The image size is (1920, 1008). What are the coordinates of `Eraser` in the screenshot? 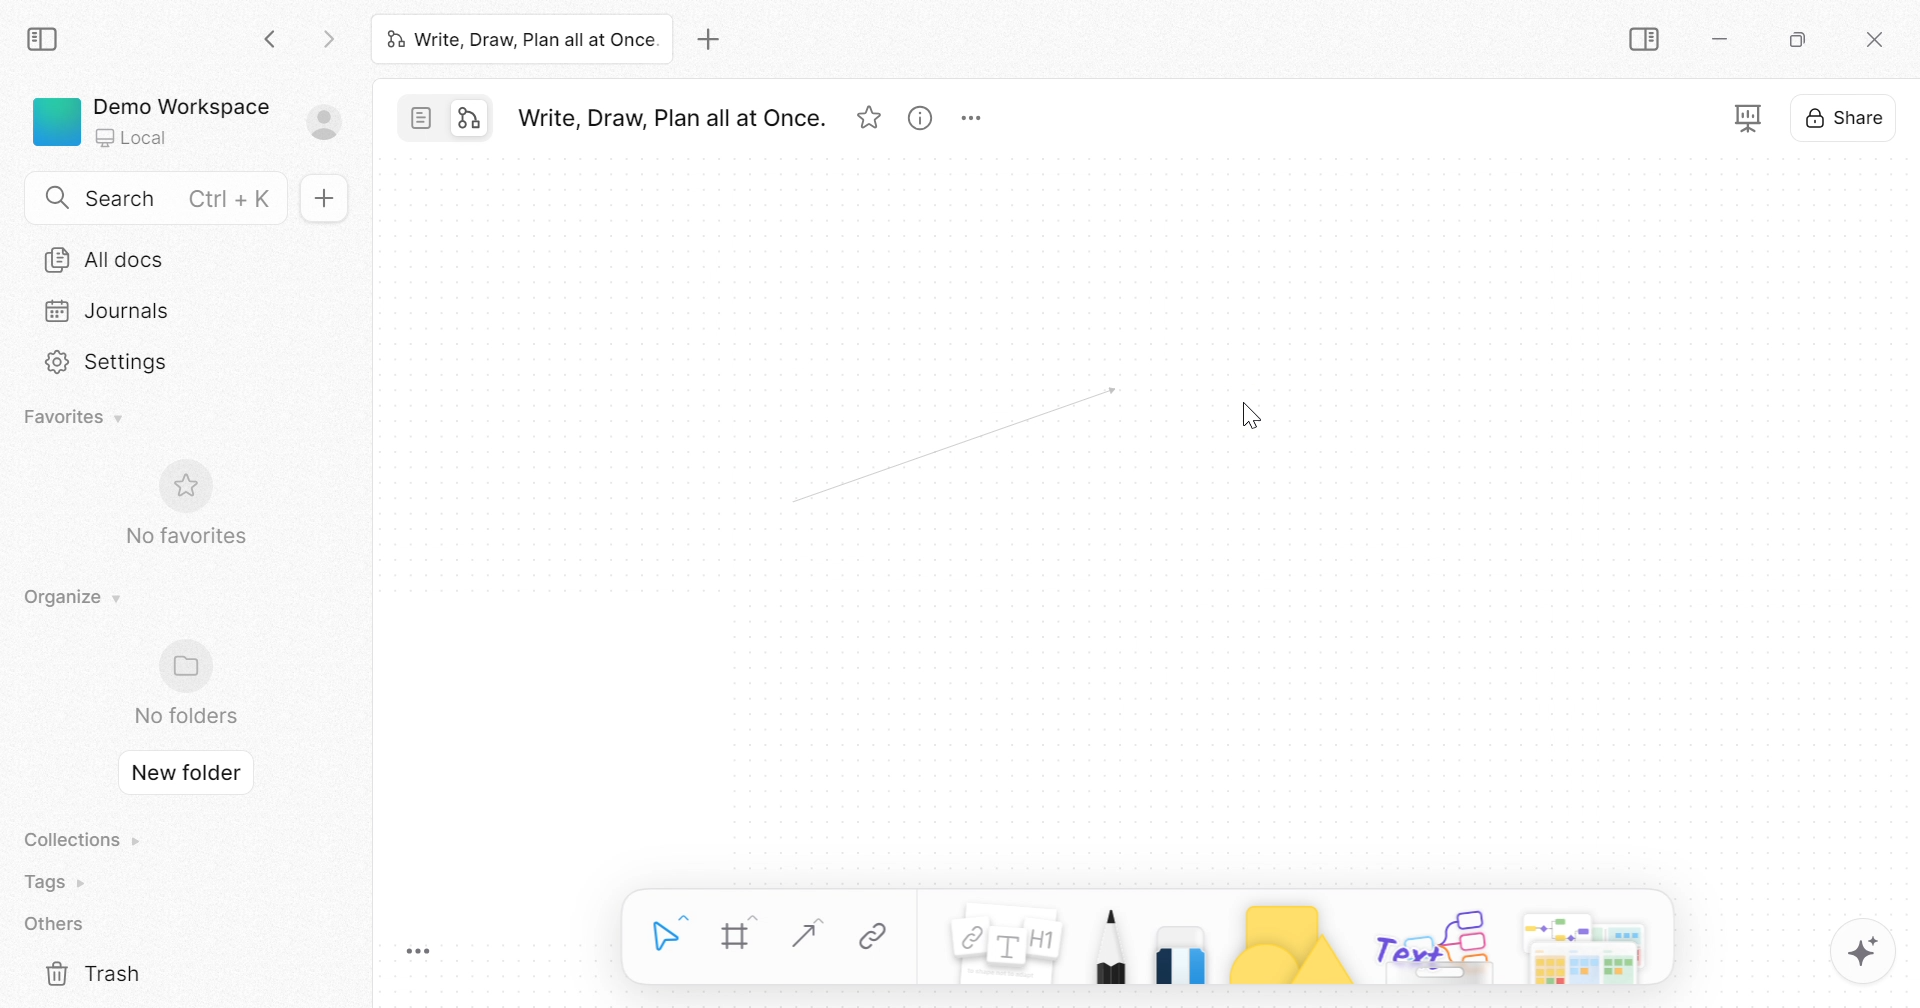 It's located at (1182, 950).